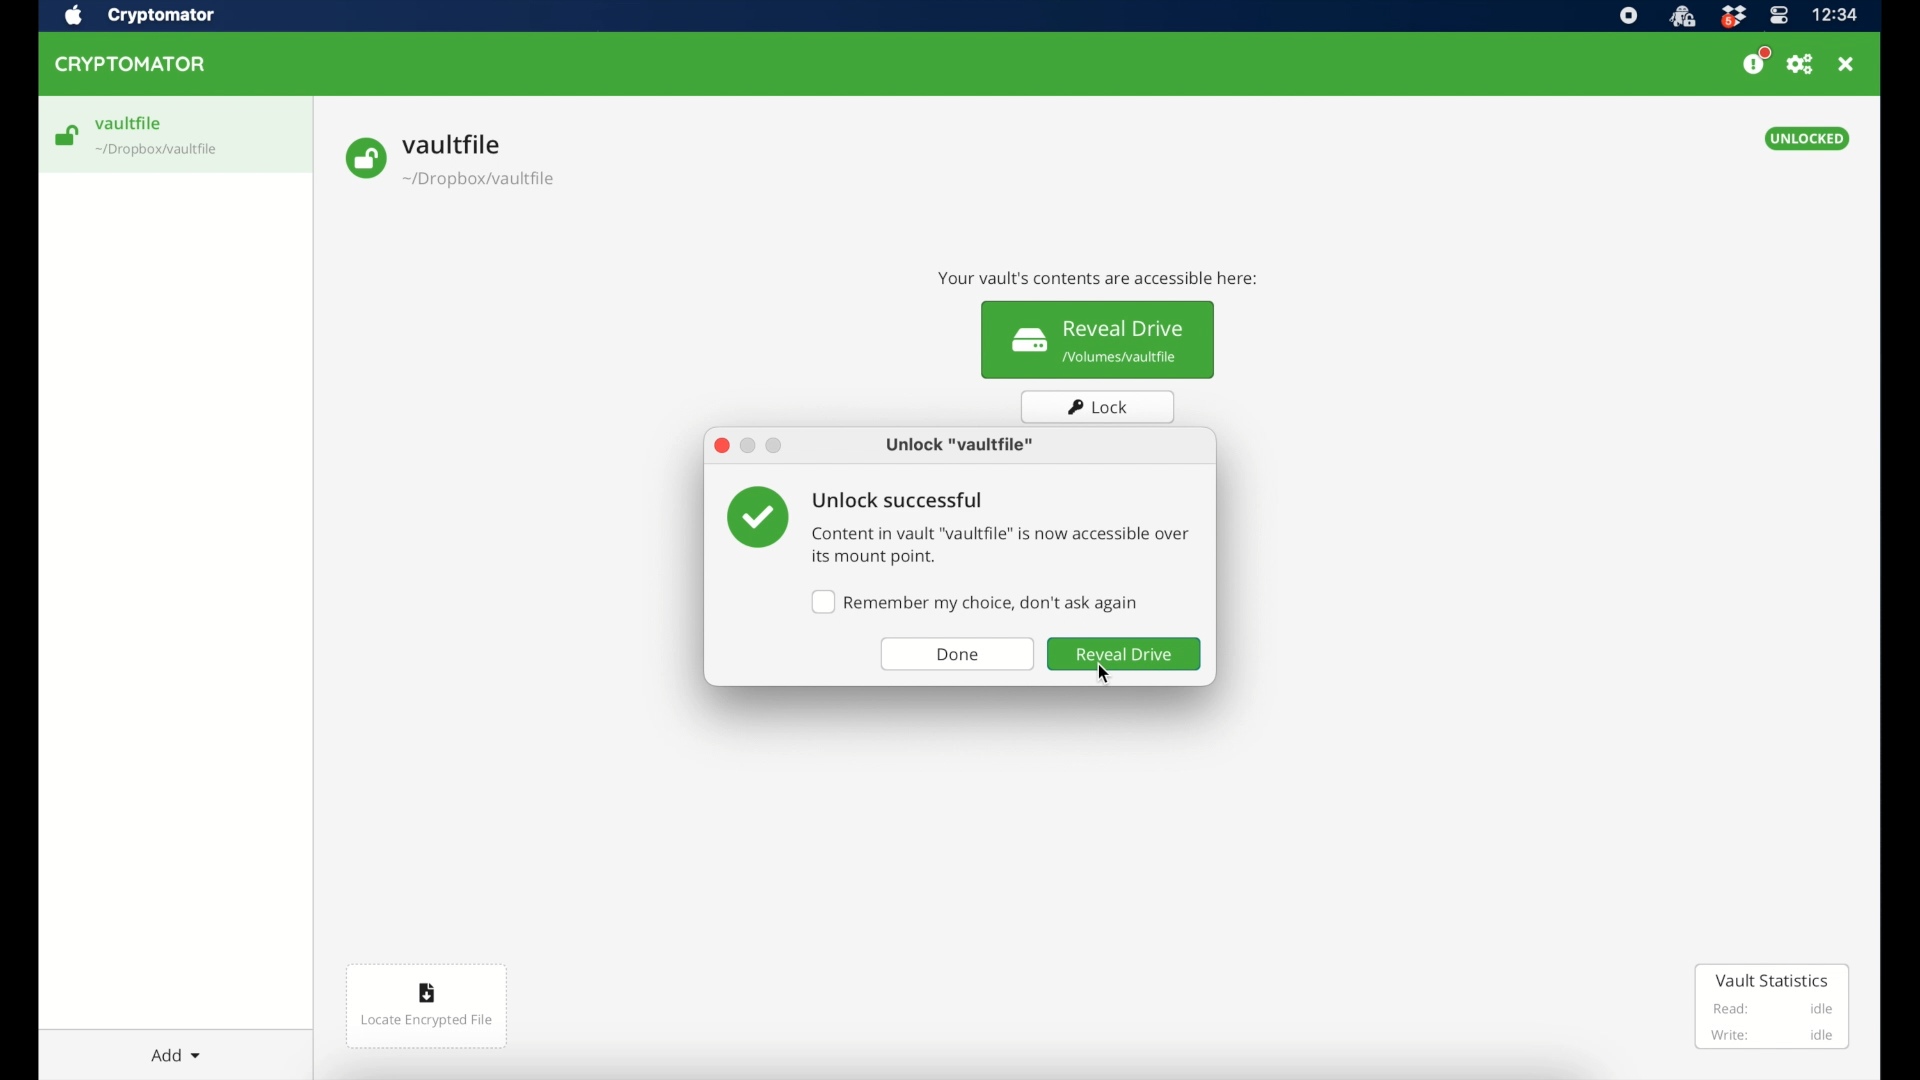 The width and height of the screenshot is (1920, 1080). Describe the element at coordinates (1837, 15) in the screenshot. I see `time` at that location.